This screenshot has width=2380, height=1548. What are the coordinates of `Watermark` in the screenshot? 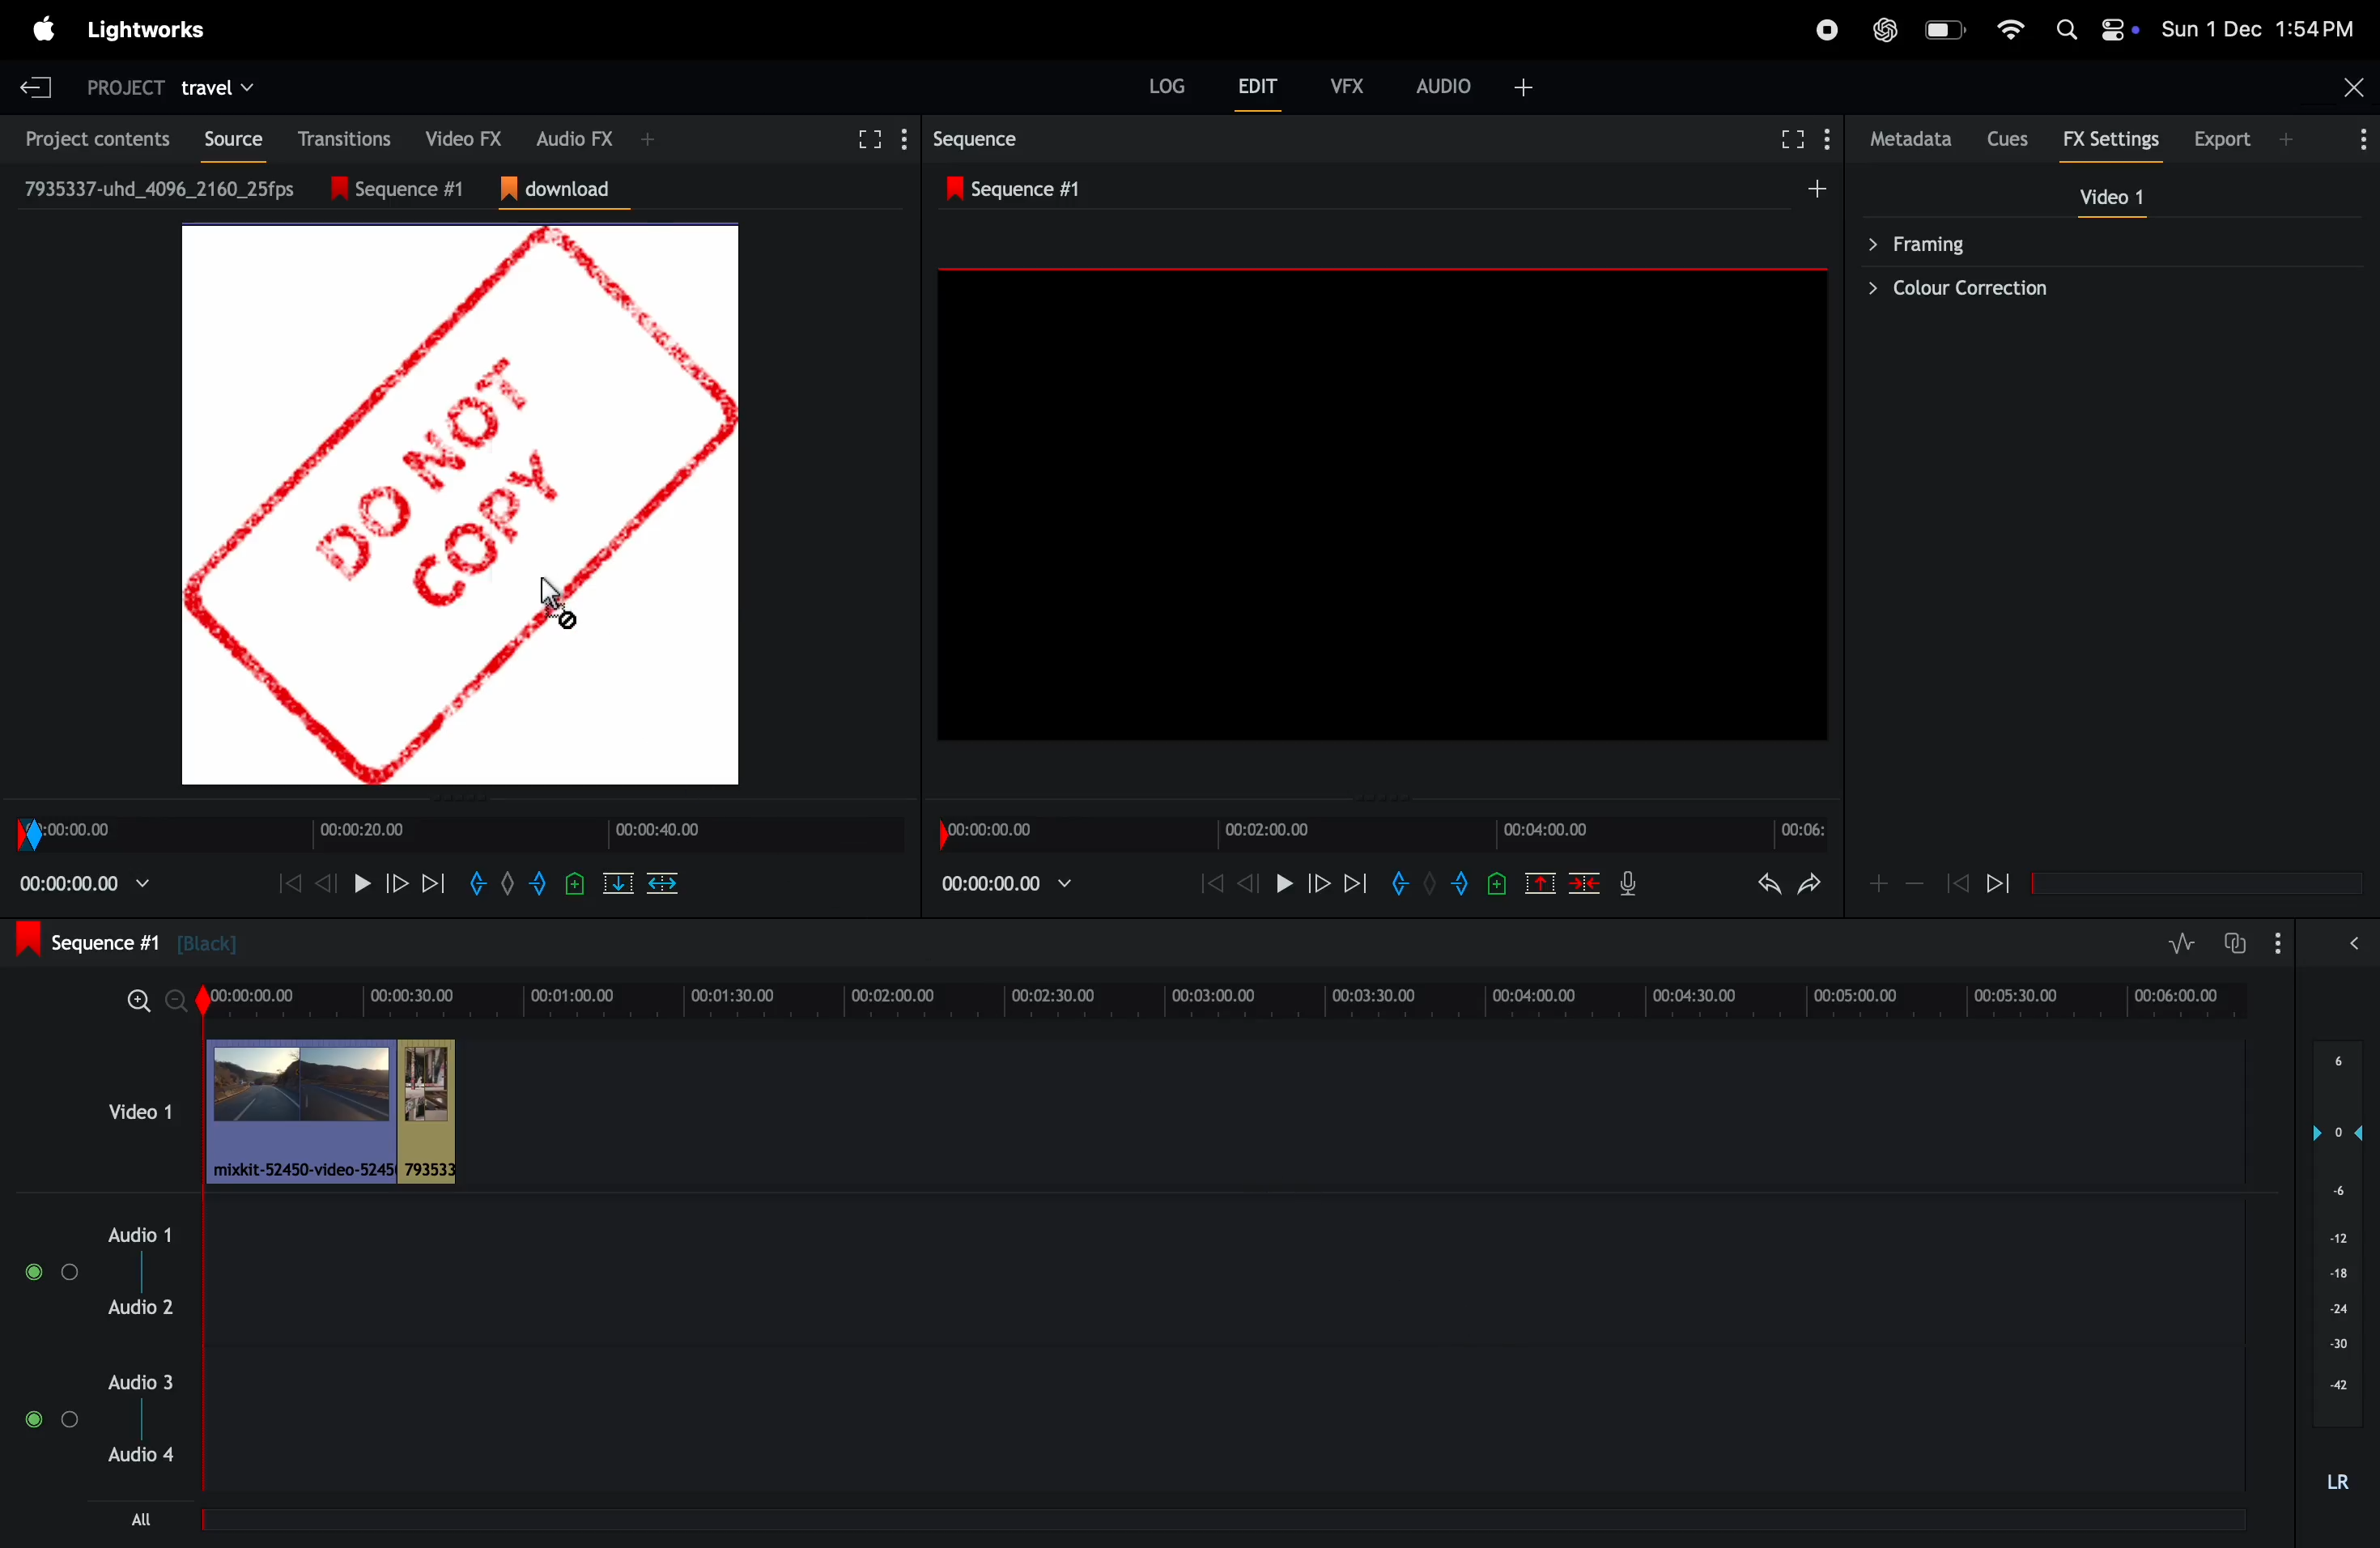 It's located at (460, 505).